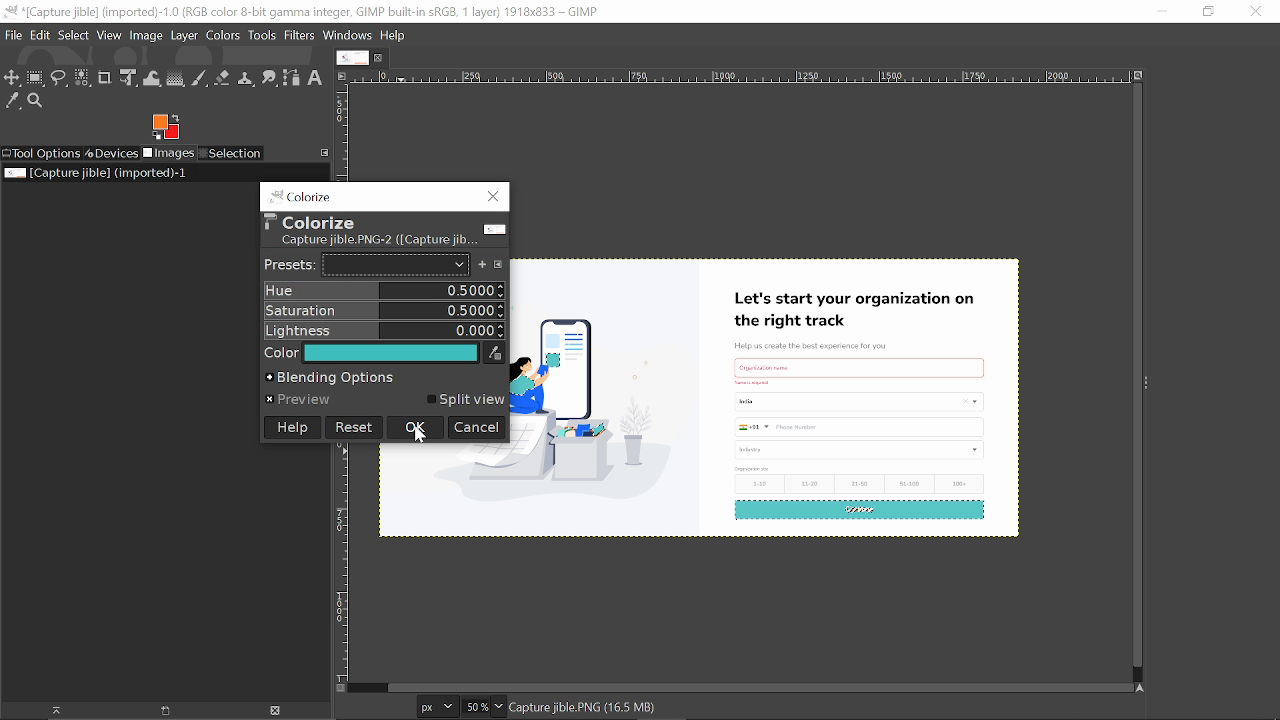  Describe the element at coordinates (296, 194) in the screenshot. I see `tool display` at that location.